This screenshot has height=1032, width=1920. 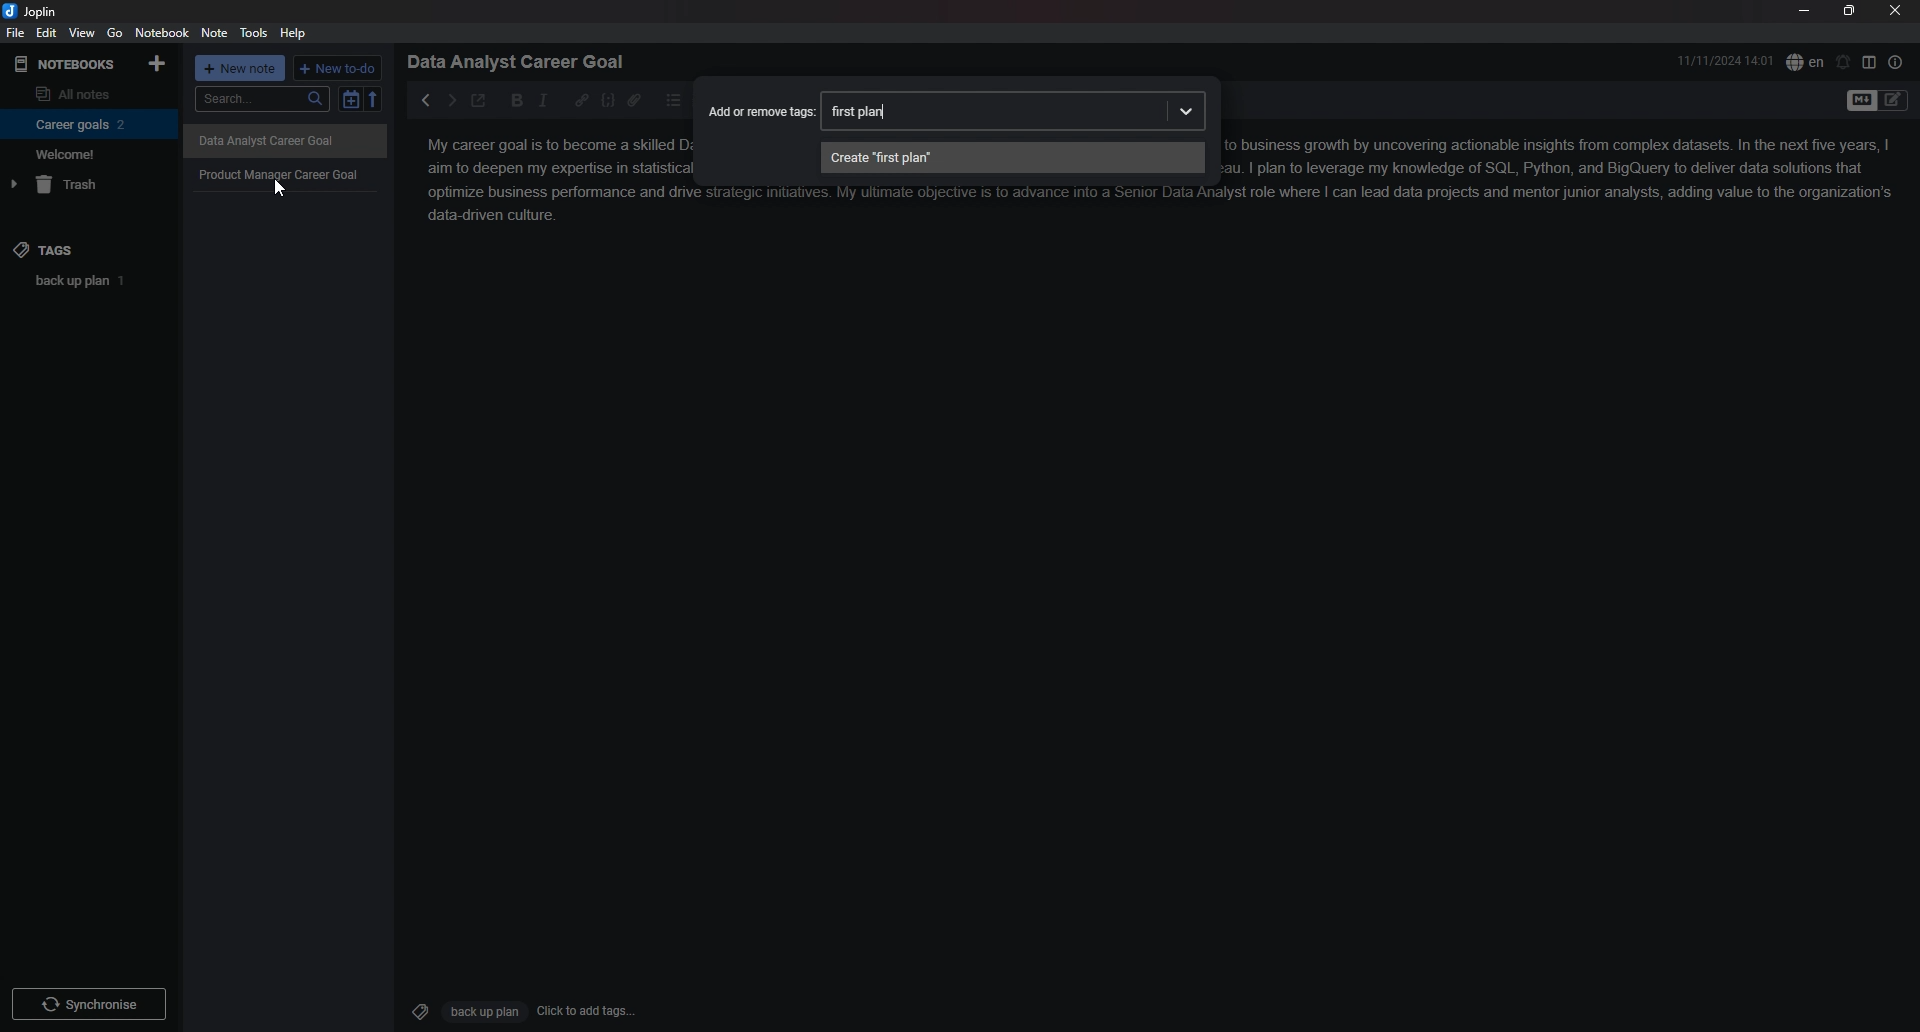 What do you see at coordinates (523, 61) in the screenshot?
I see `Data Analyst Career Goal` at bounding box center [523, 61].